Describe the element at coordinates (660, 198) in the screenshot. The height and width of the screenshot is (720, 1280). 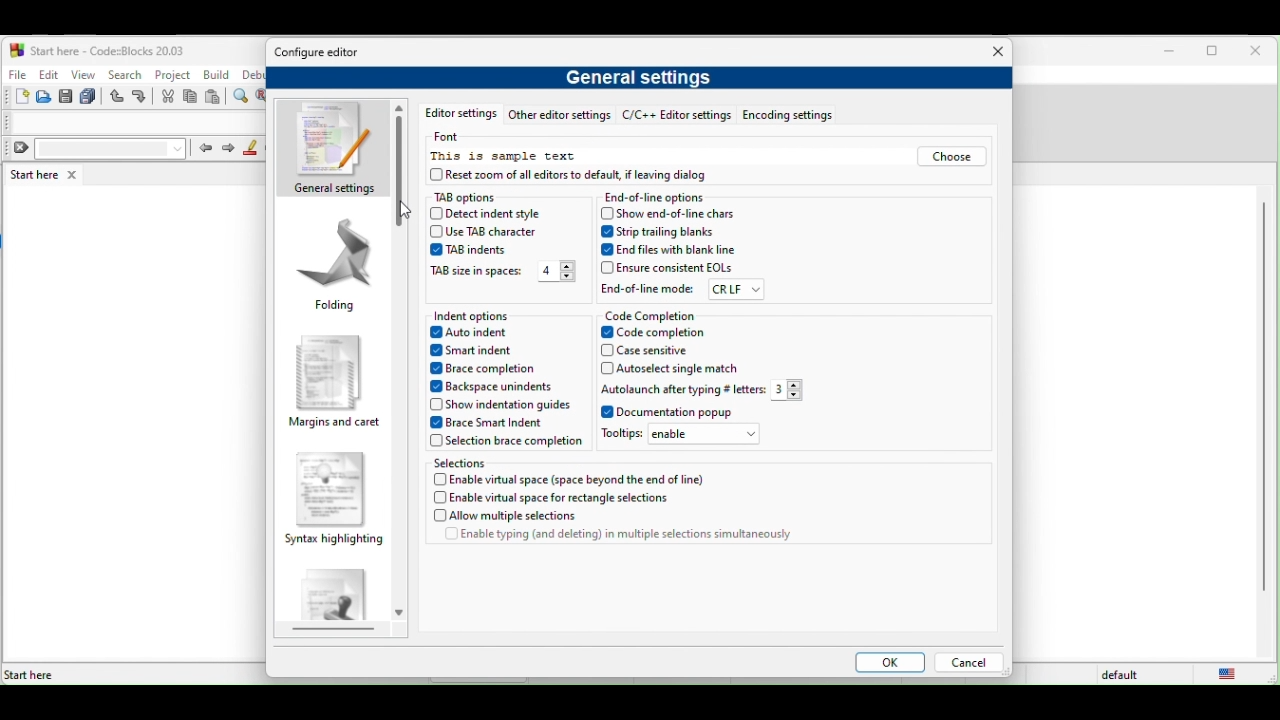
I see `end of line options` at that location.